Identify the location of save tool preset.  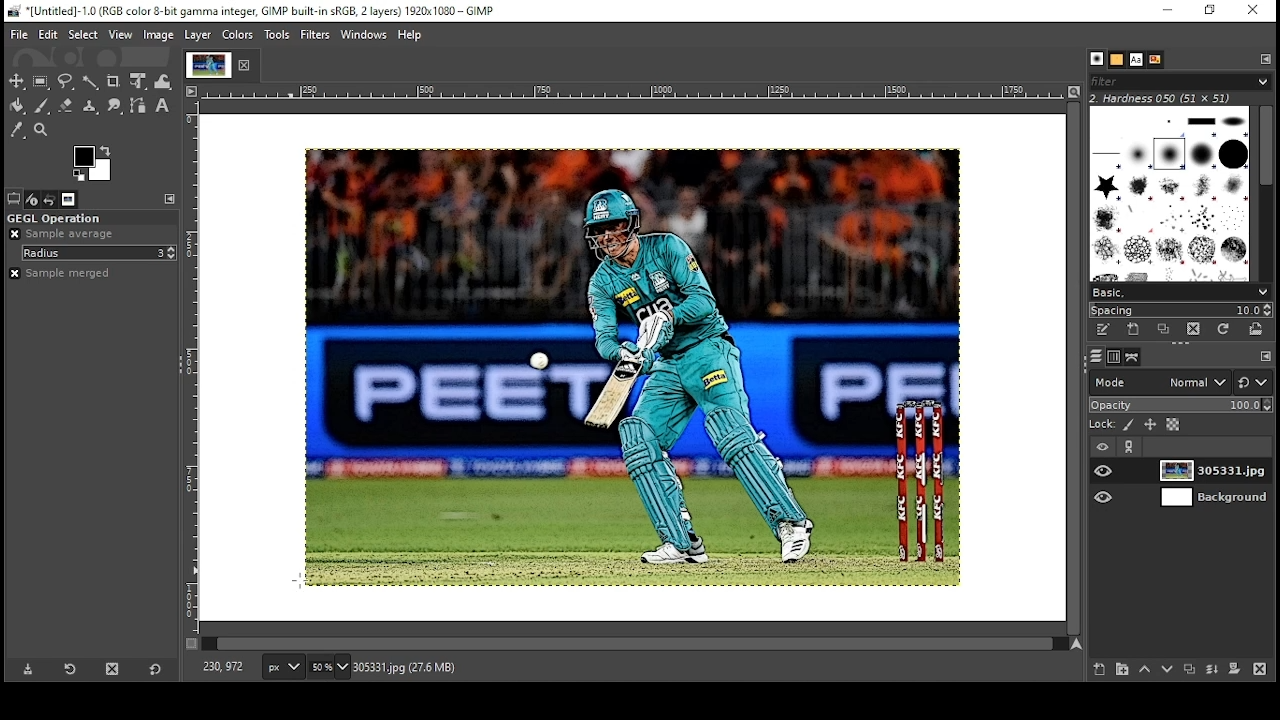
(29, 669).